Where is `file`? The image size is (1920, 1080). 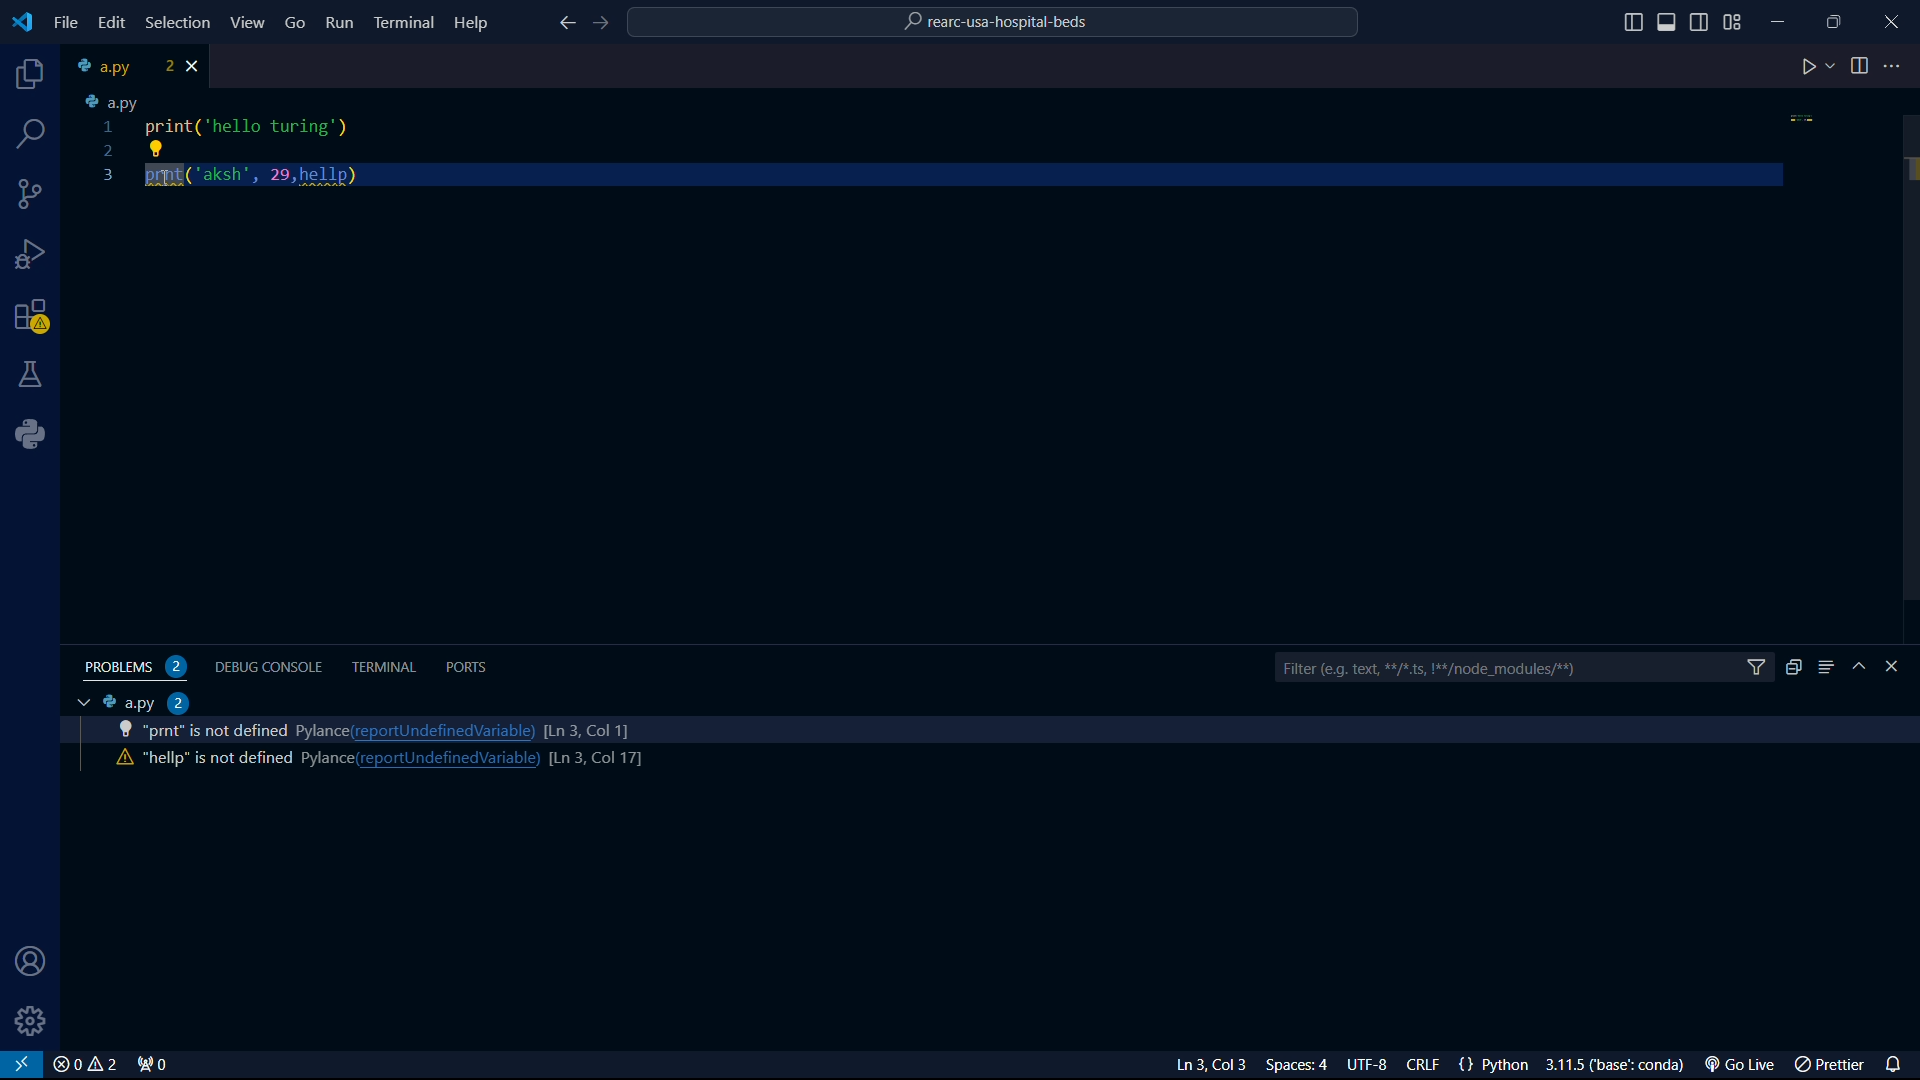 file is located at coordinates (66, 23).